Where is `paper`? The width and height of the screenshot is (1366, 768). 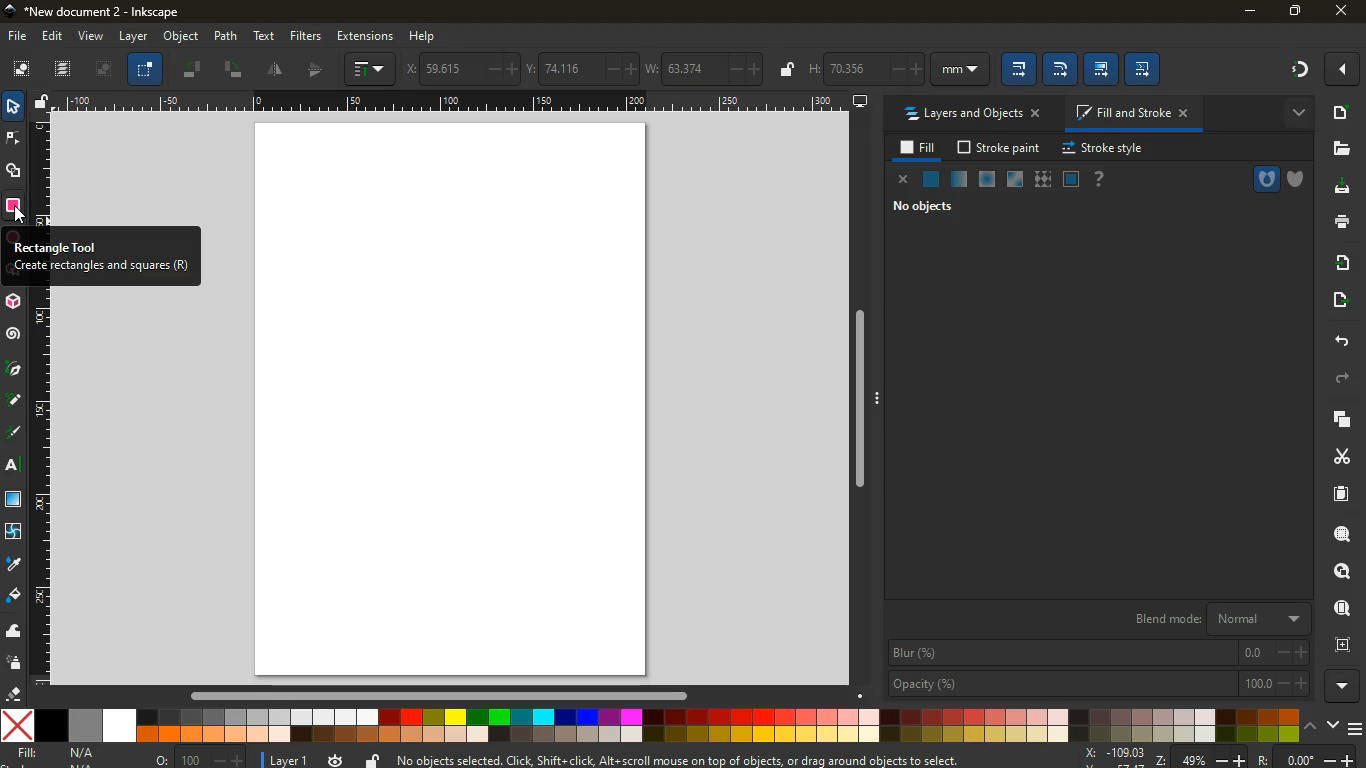
paper is located at coordinates (1336, 494).